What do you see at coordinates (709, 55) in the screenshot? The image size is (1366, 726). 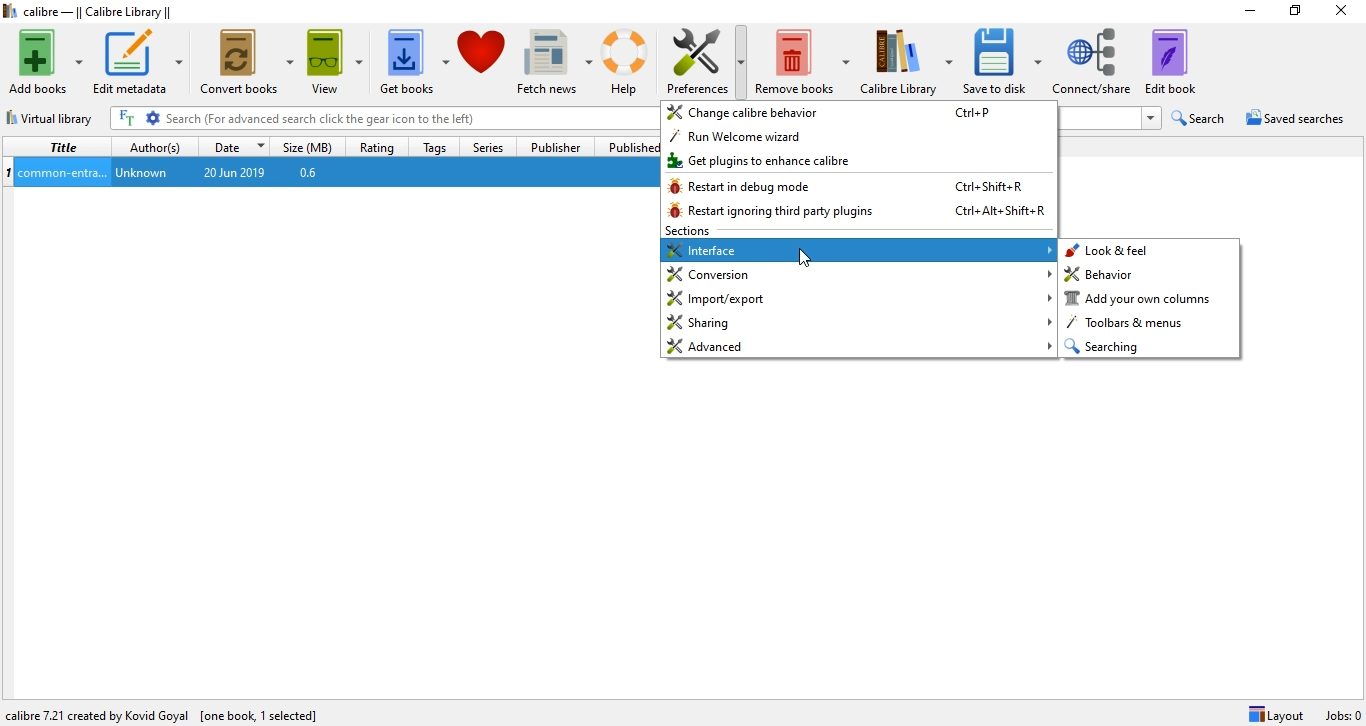 I see `Preference` at bounding box center [709, 55].